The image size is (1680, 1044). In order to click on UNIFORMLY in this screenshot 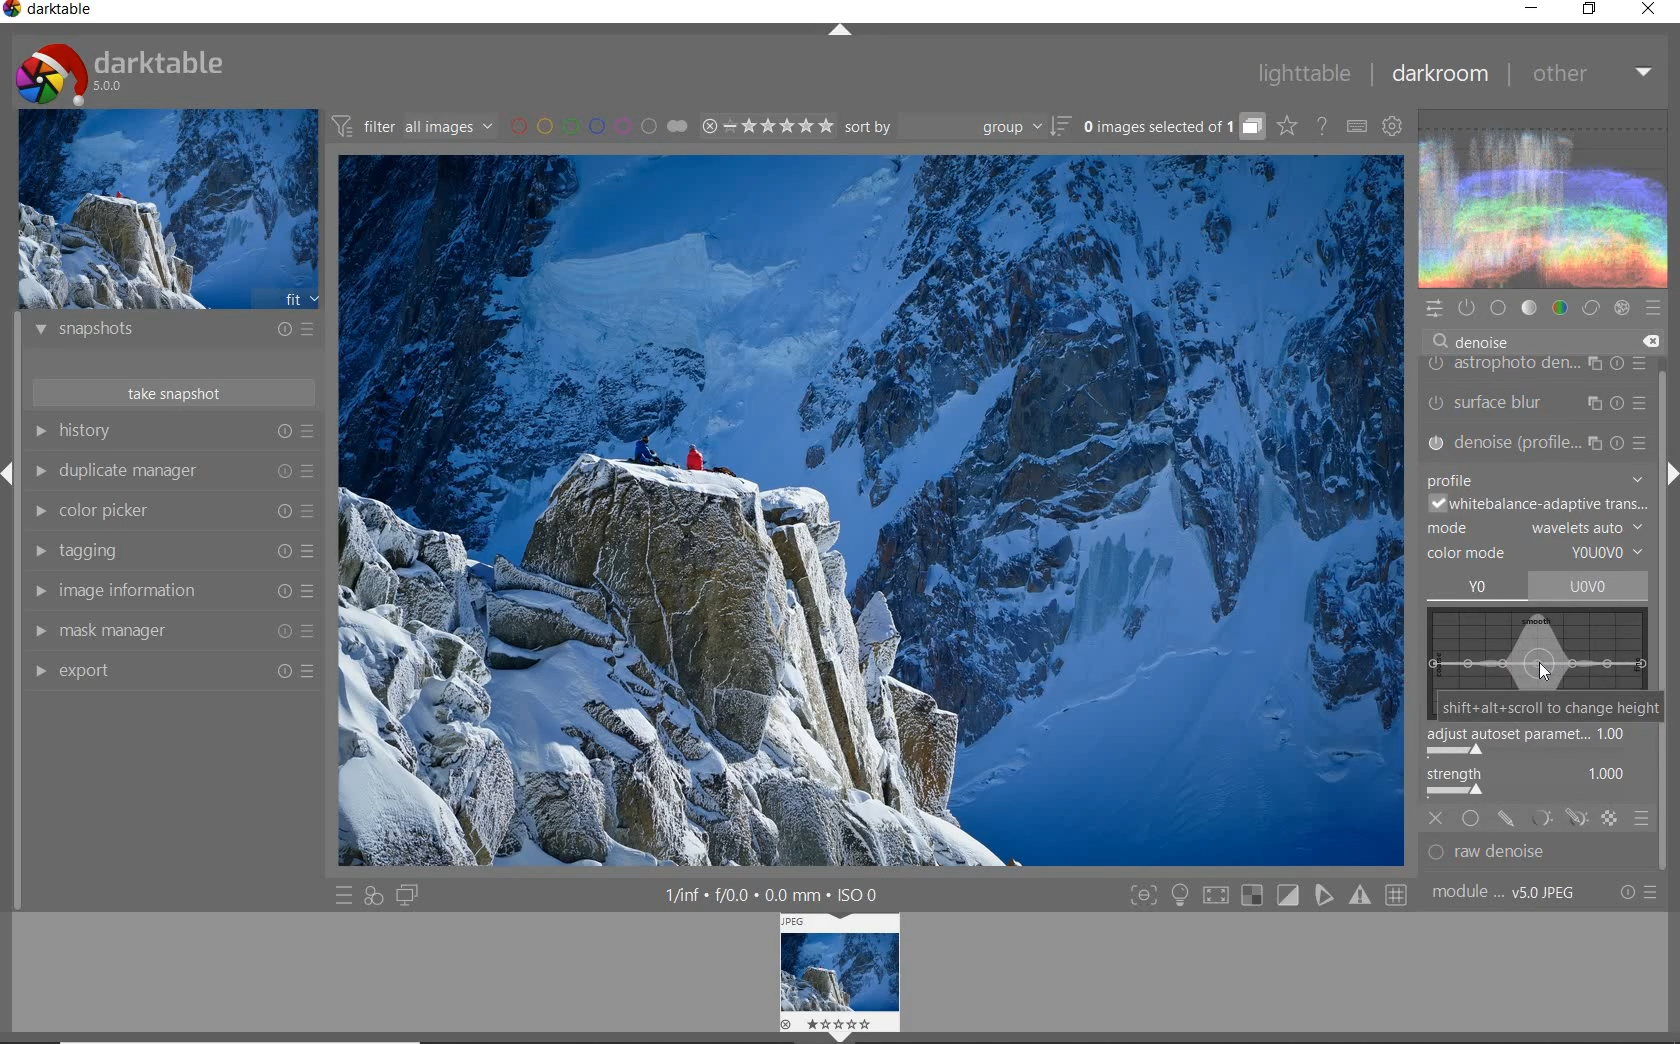, I will do `click(1471, 818)`.